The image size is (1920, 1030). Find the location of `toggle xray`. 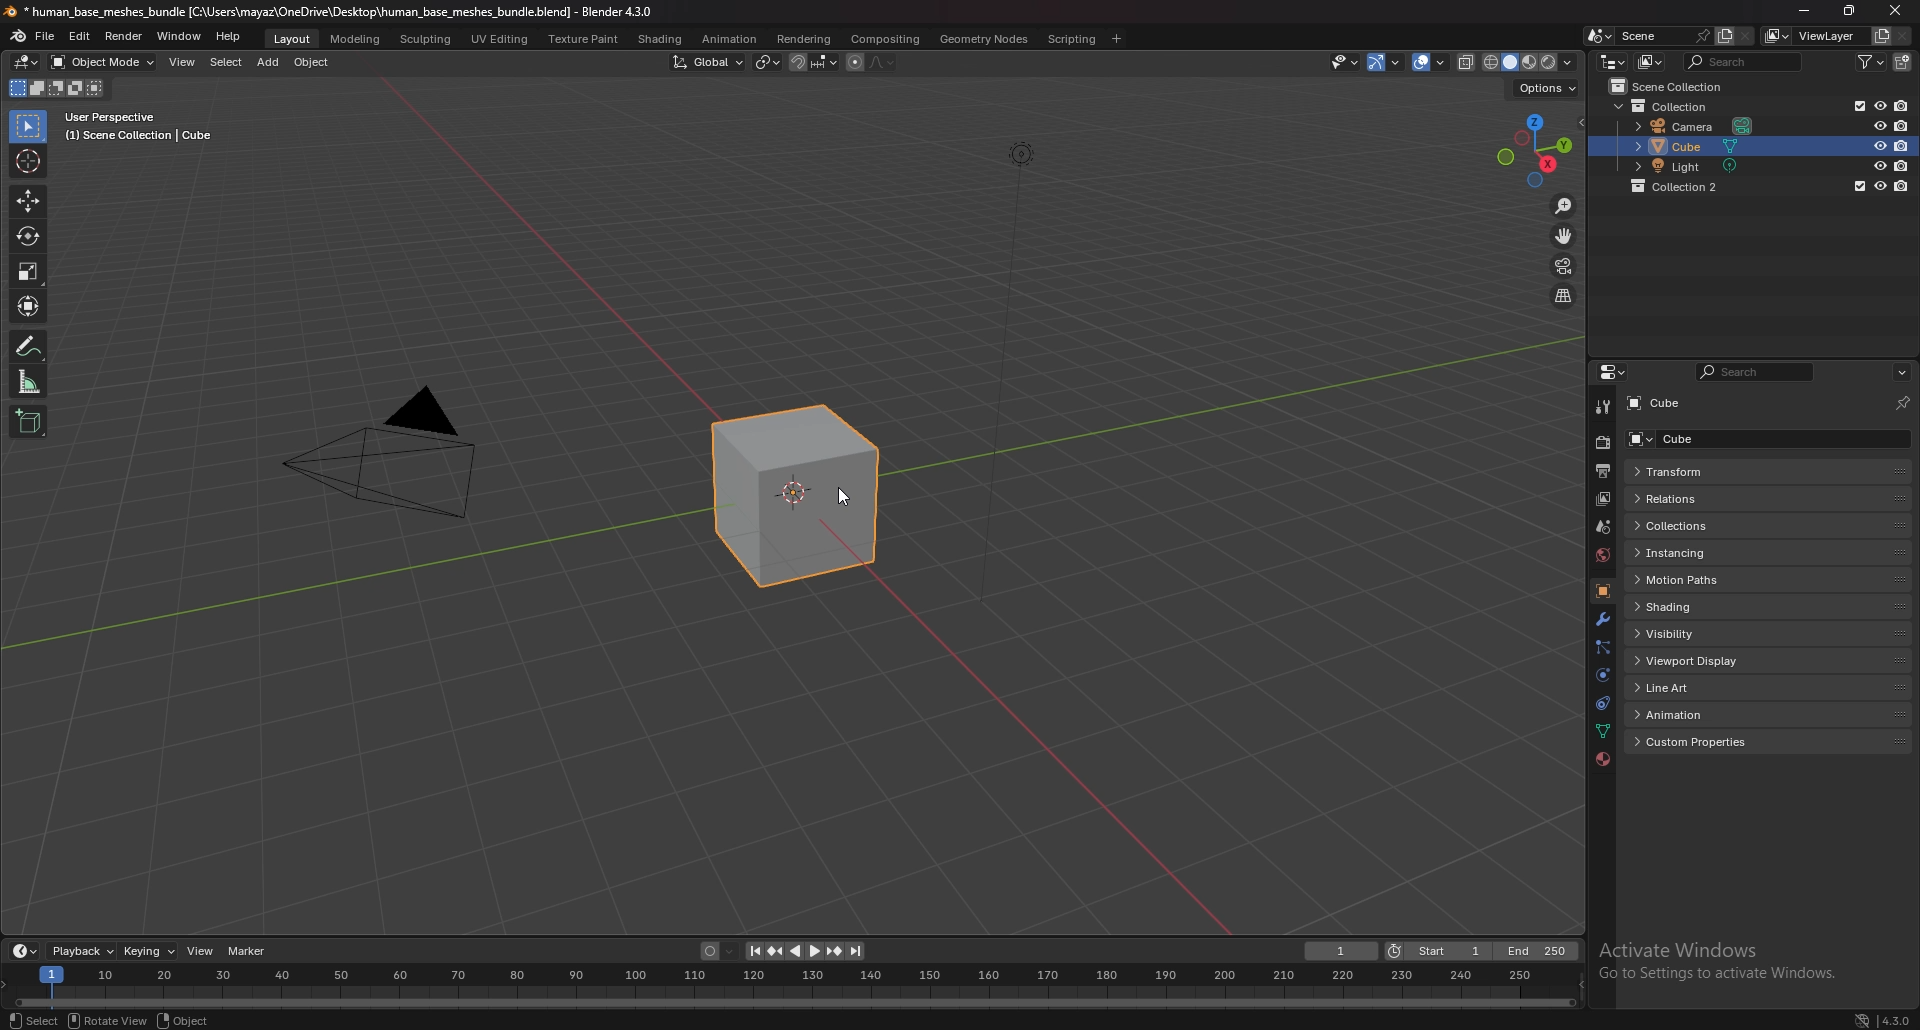

toggle xray is located at coordinates (1467, 62).